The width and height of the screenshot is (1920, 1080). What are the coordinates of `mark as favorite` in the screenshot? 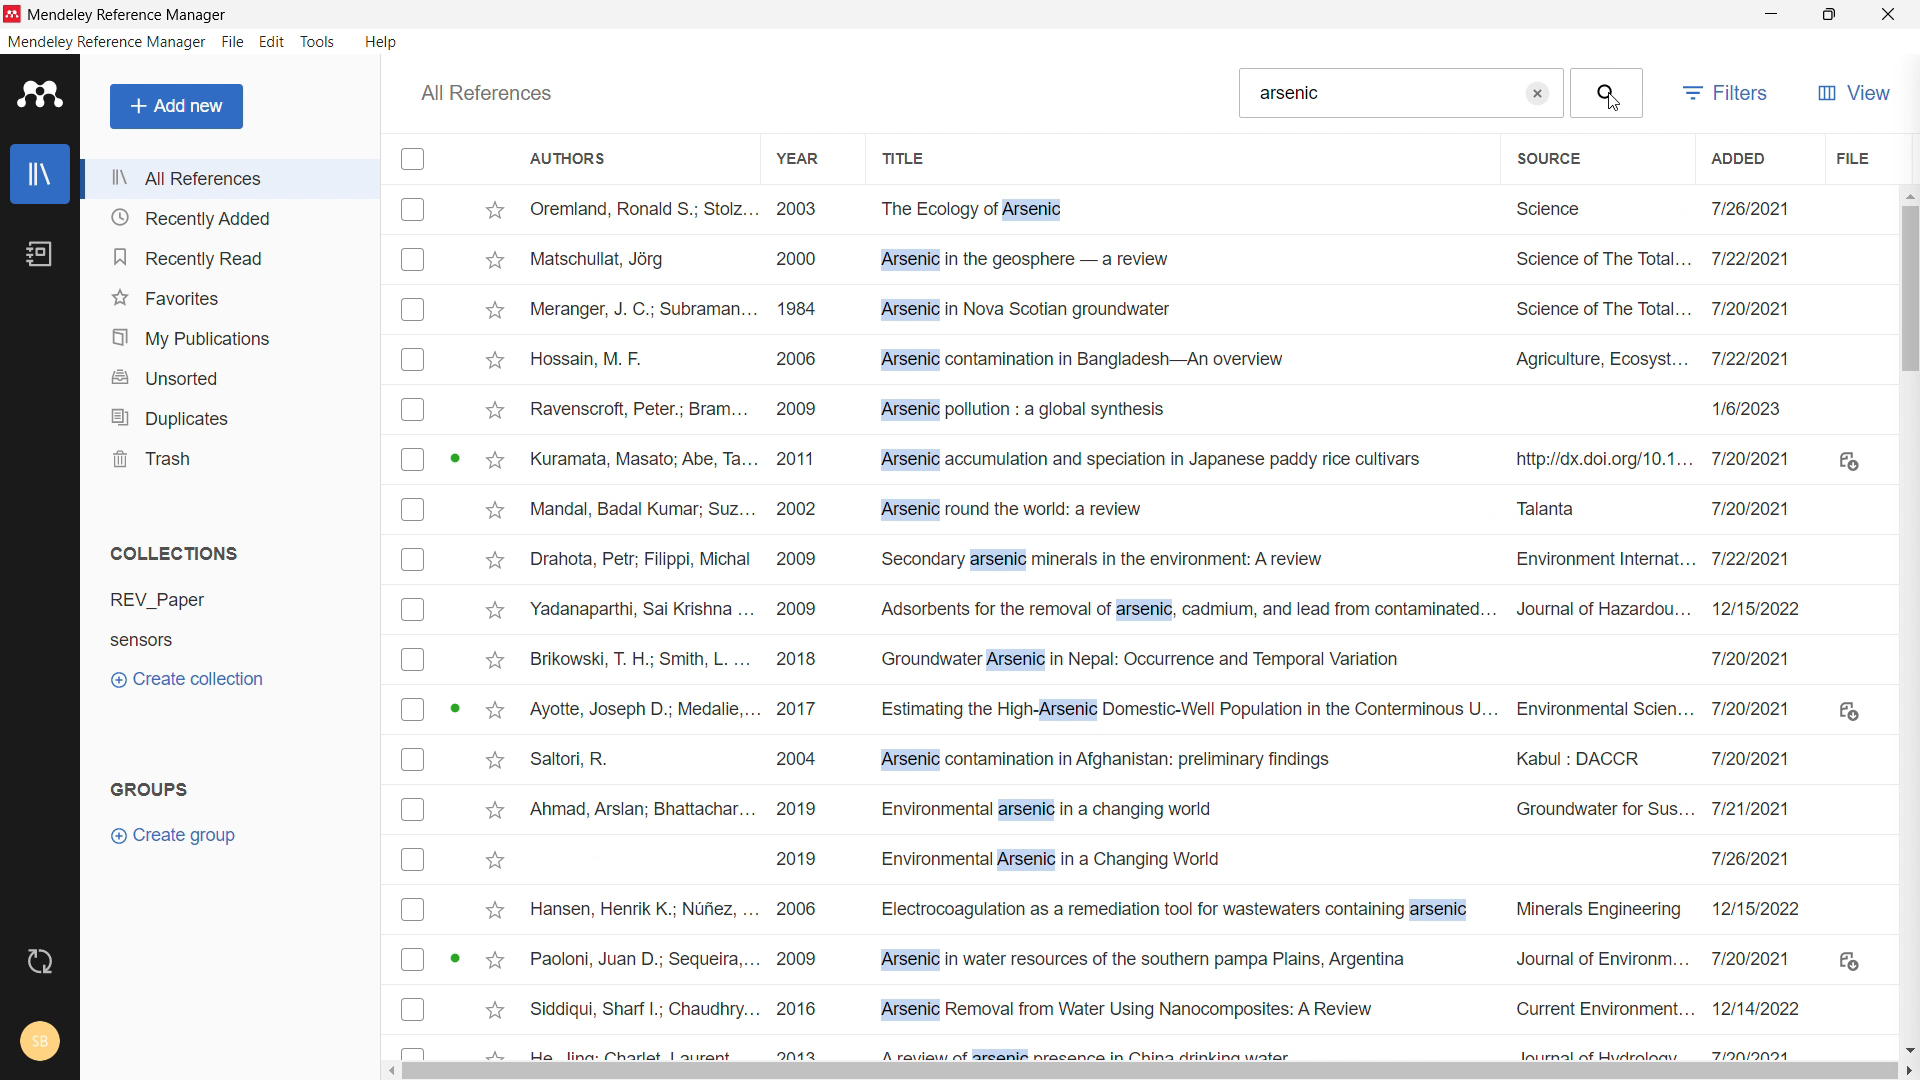 It's located at (496, 210).